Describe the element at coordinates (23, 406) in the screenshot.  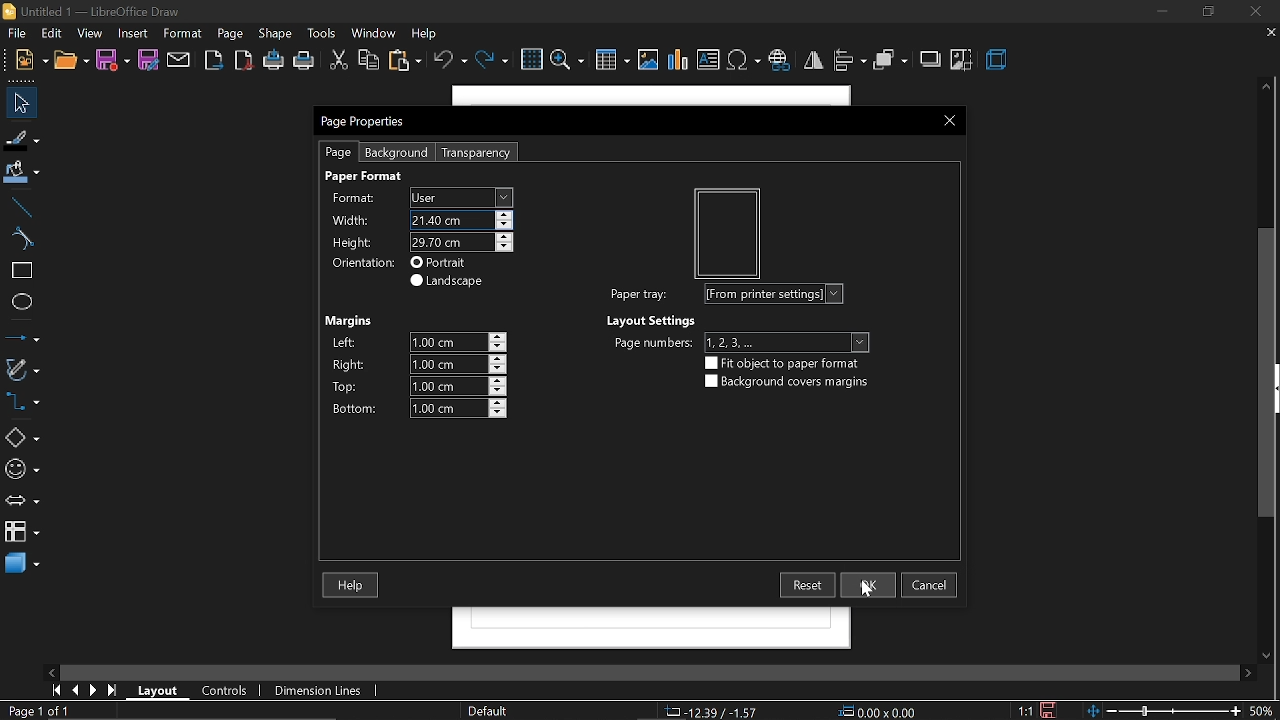
I see `connector` at that location.